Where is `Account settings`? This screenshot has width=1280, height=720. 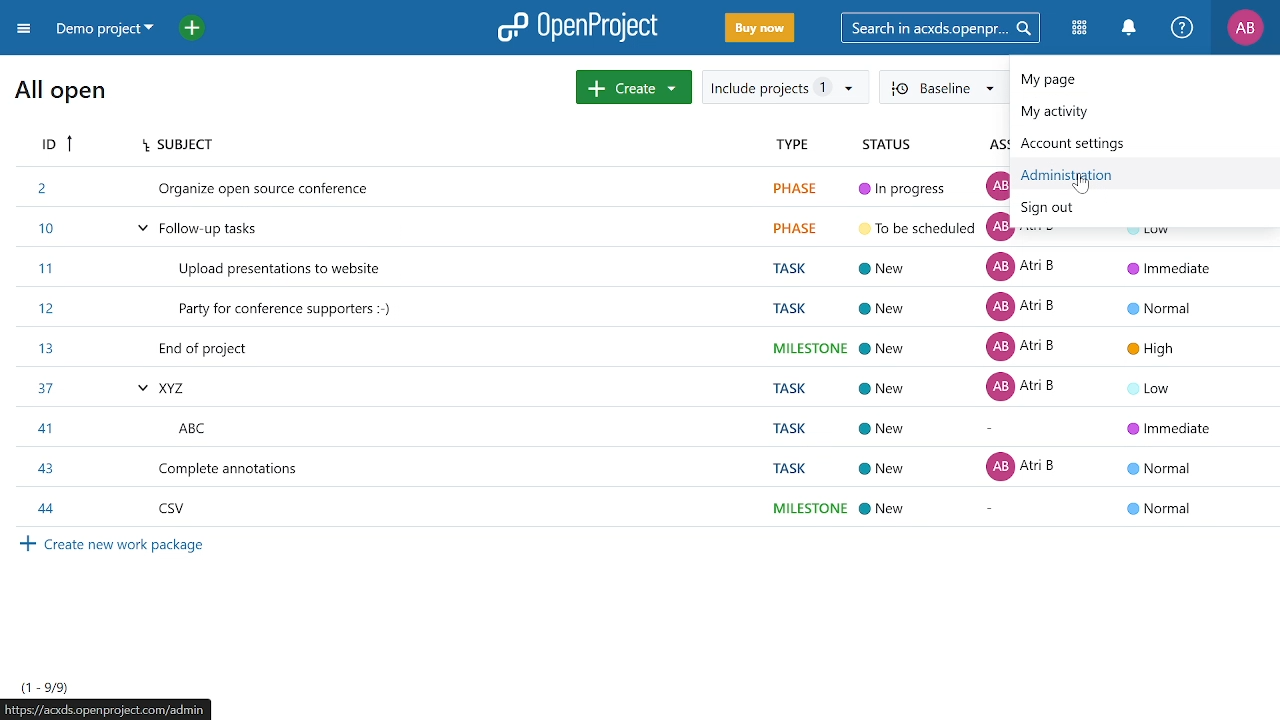
Account settings is located at coordinates (1101, 145).